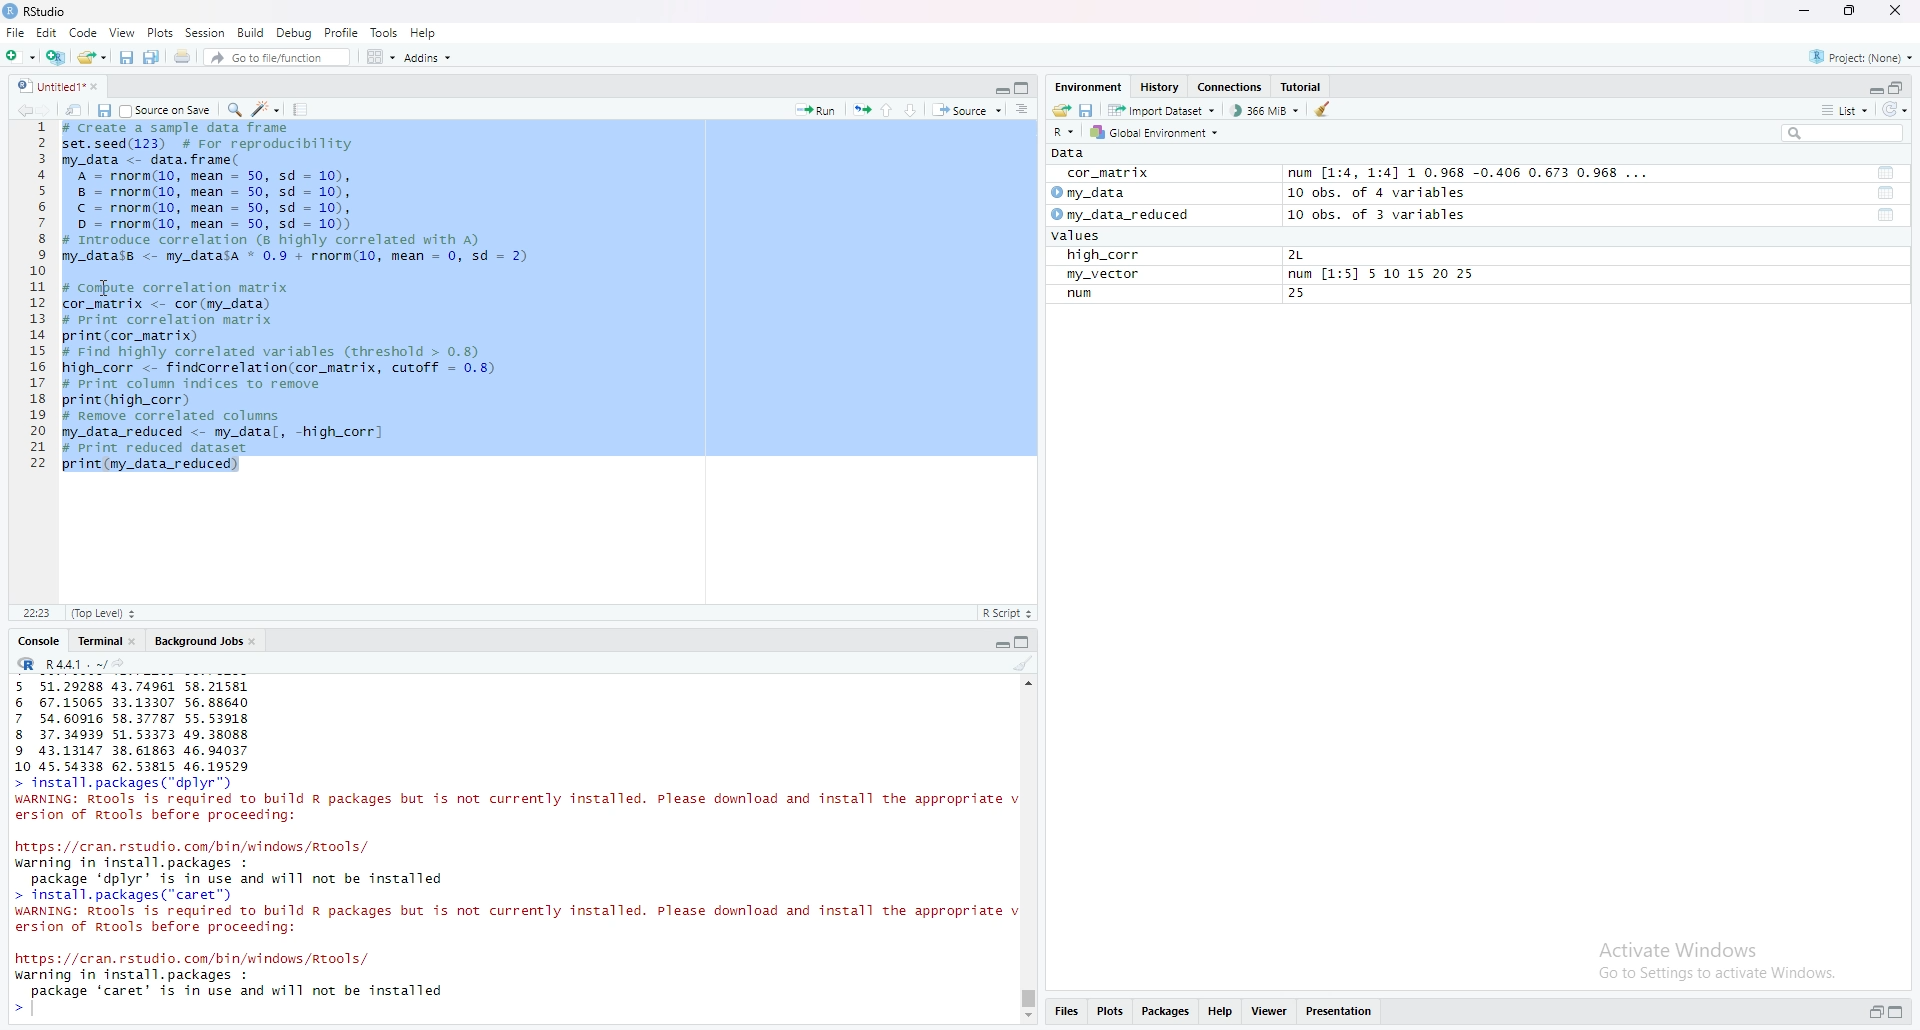 This screenshot has height=1030, width=1920. Describe the element at coordinates (1851, 10) in the screenshot. I see `maximise` at that location.